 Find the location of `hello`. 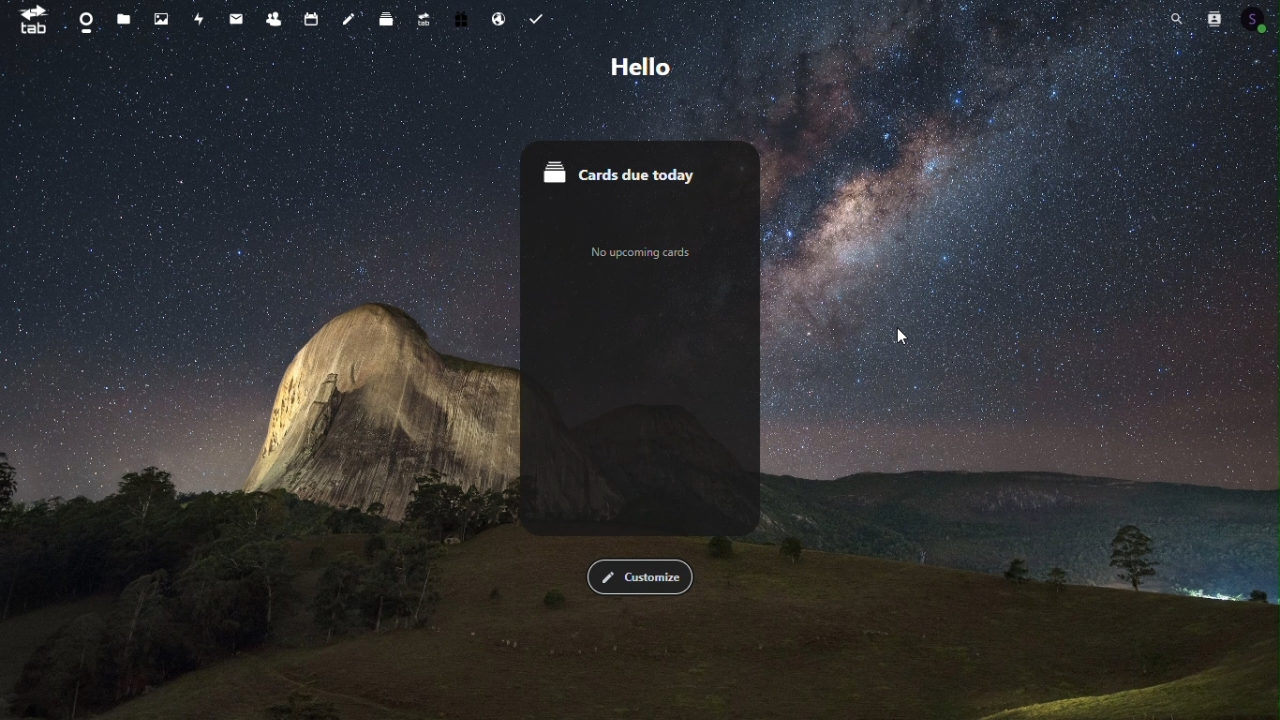

hello is located at coordinates (645, 67).